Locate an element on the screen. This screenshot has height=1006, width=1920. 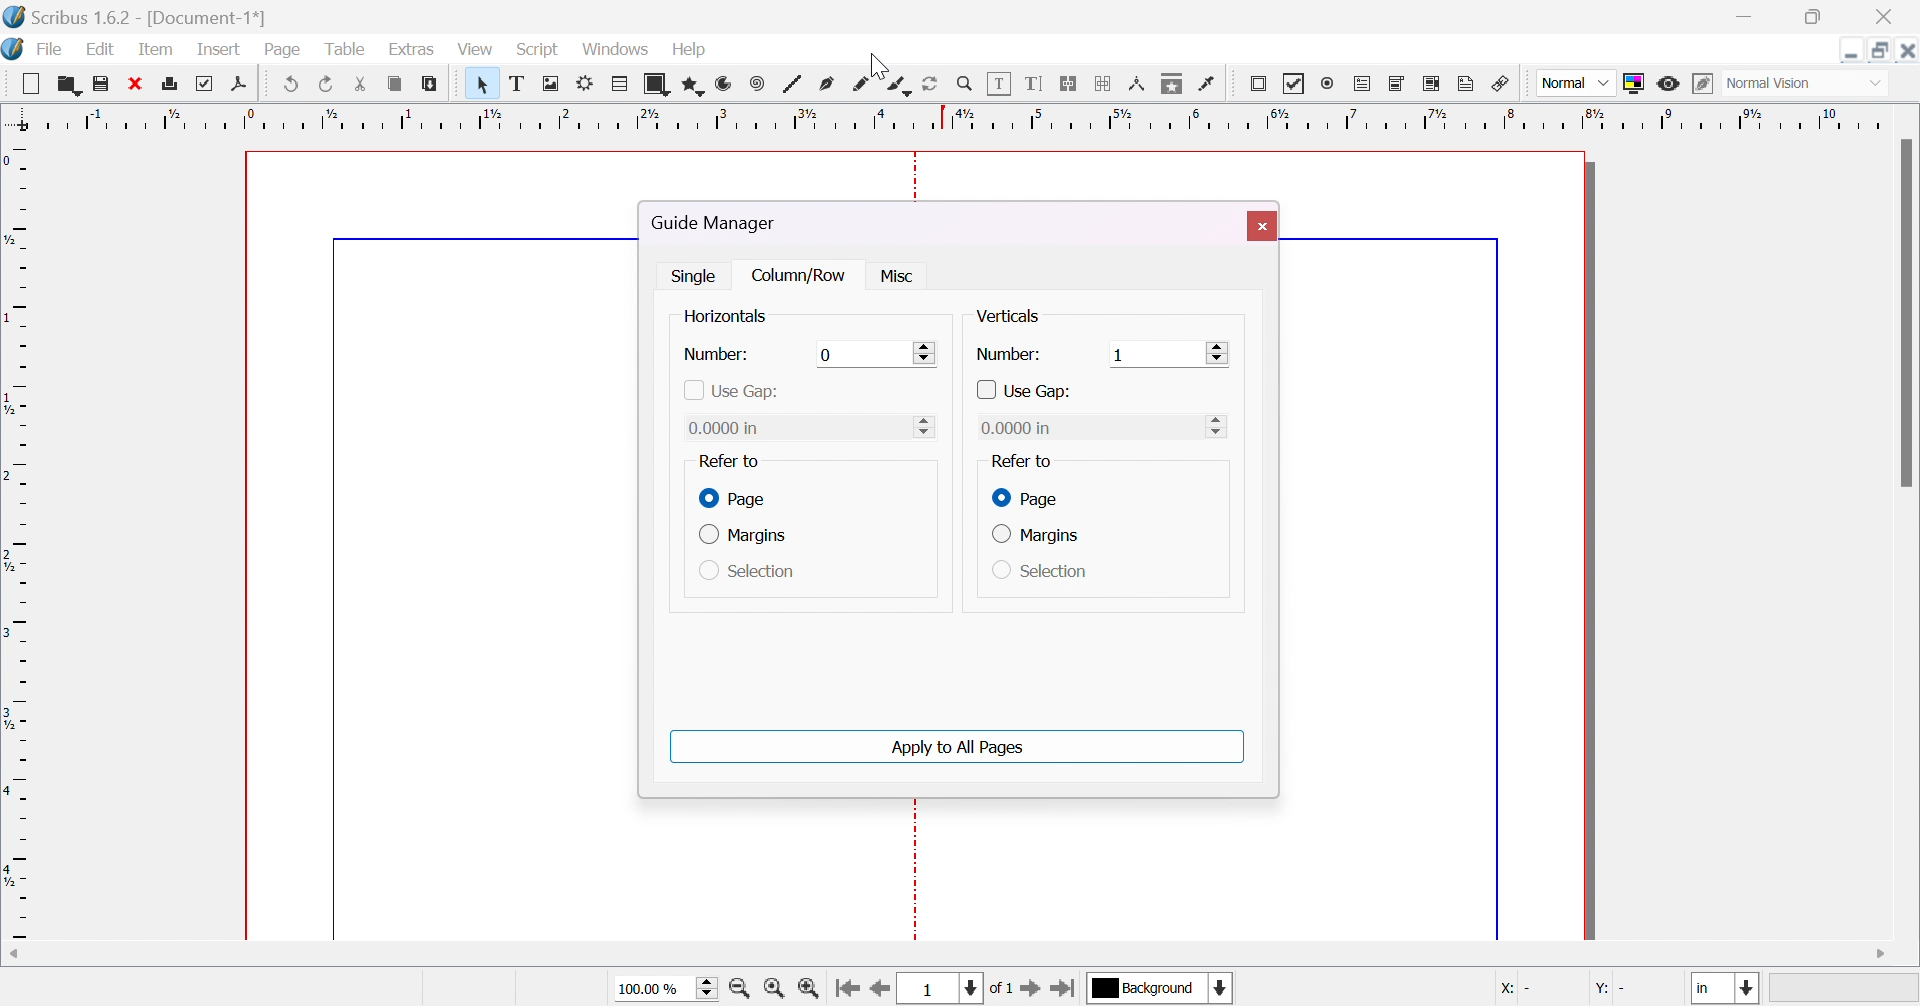
0.0000 in is located at coordinates (730, 428).